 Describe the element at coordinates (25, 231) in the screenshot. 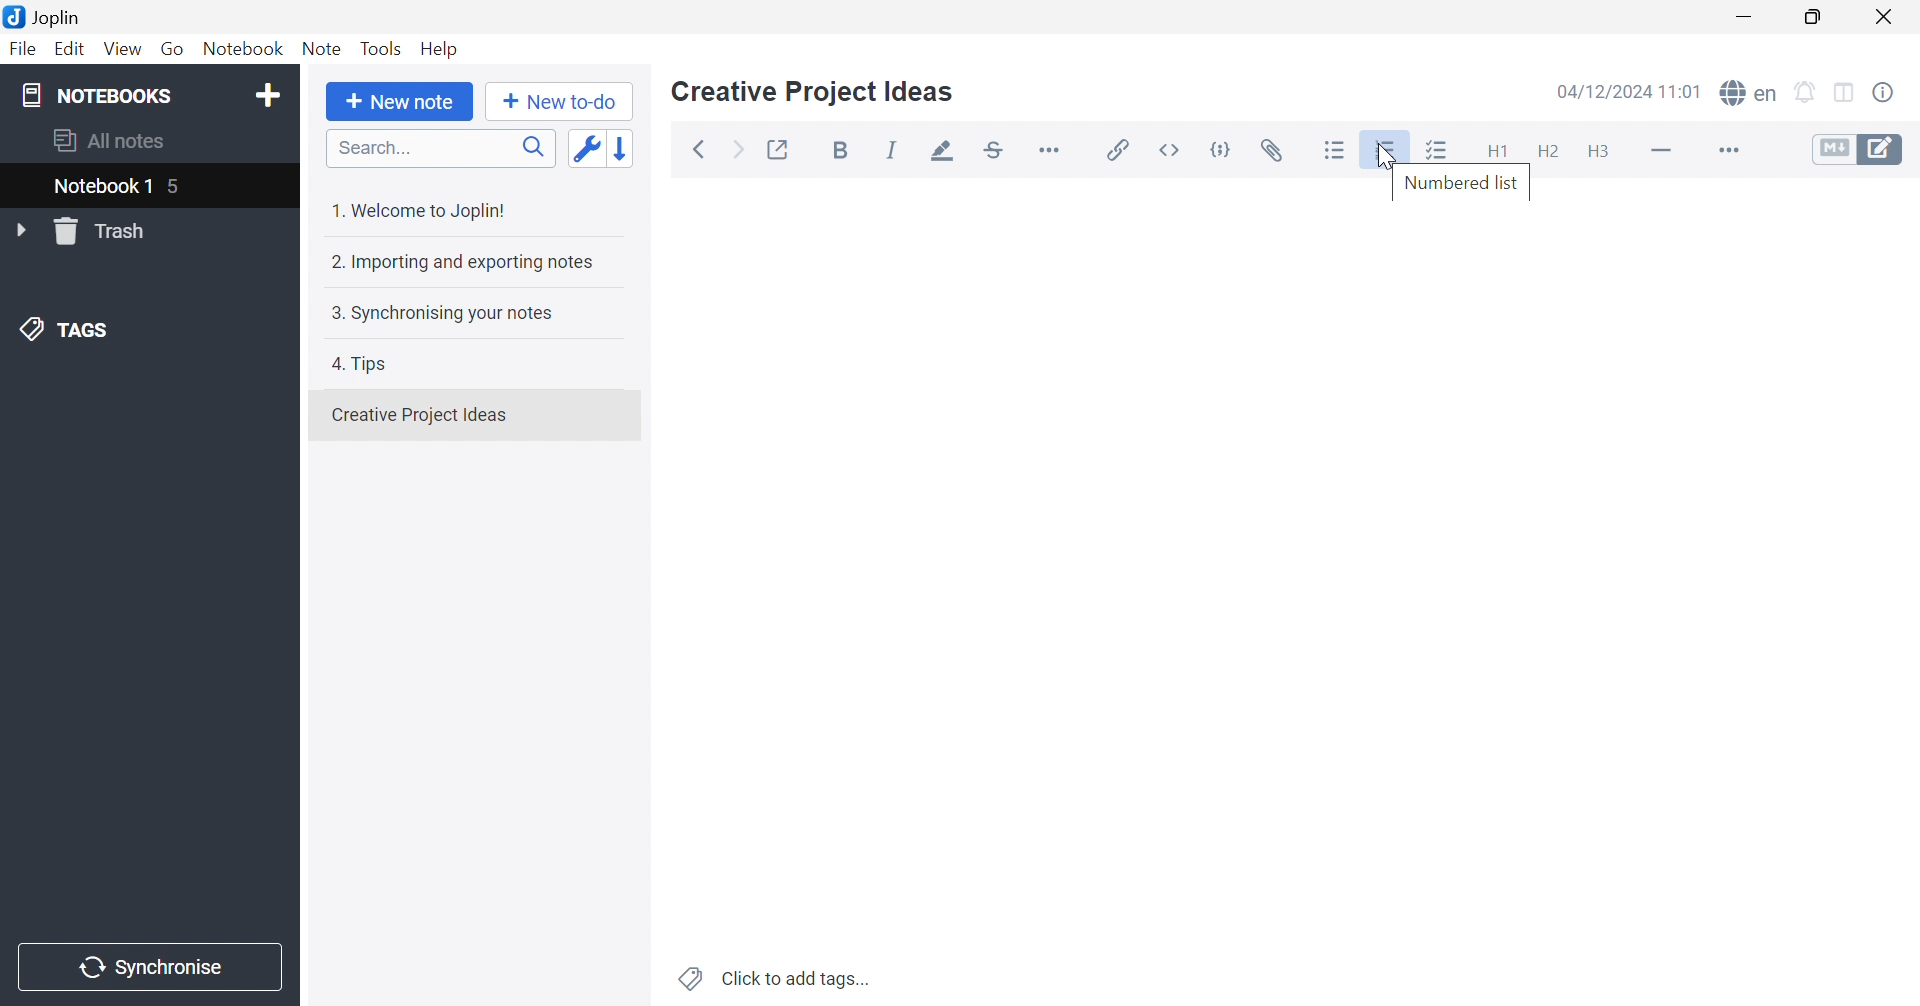

I see `Drop Down` at that location.